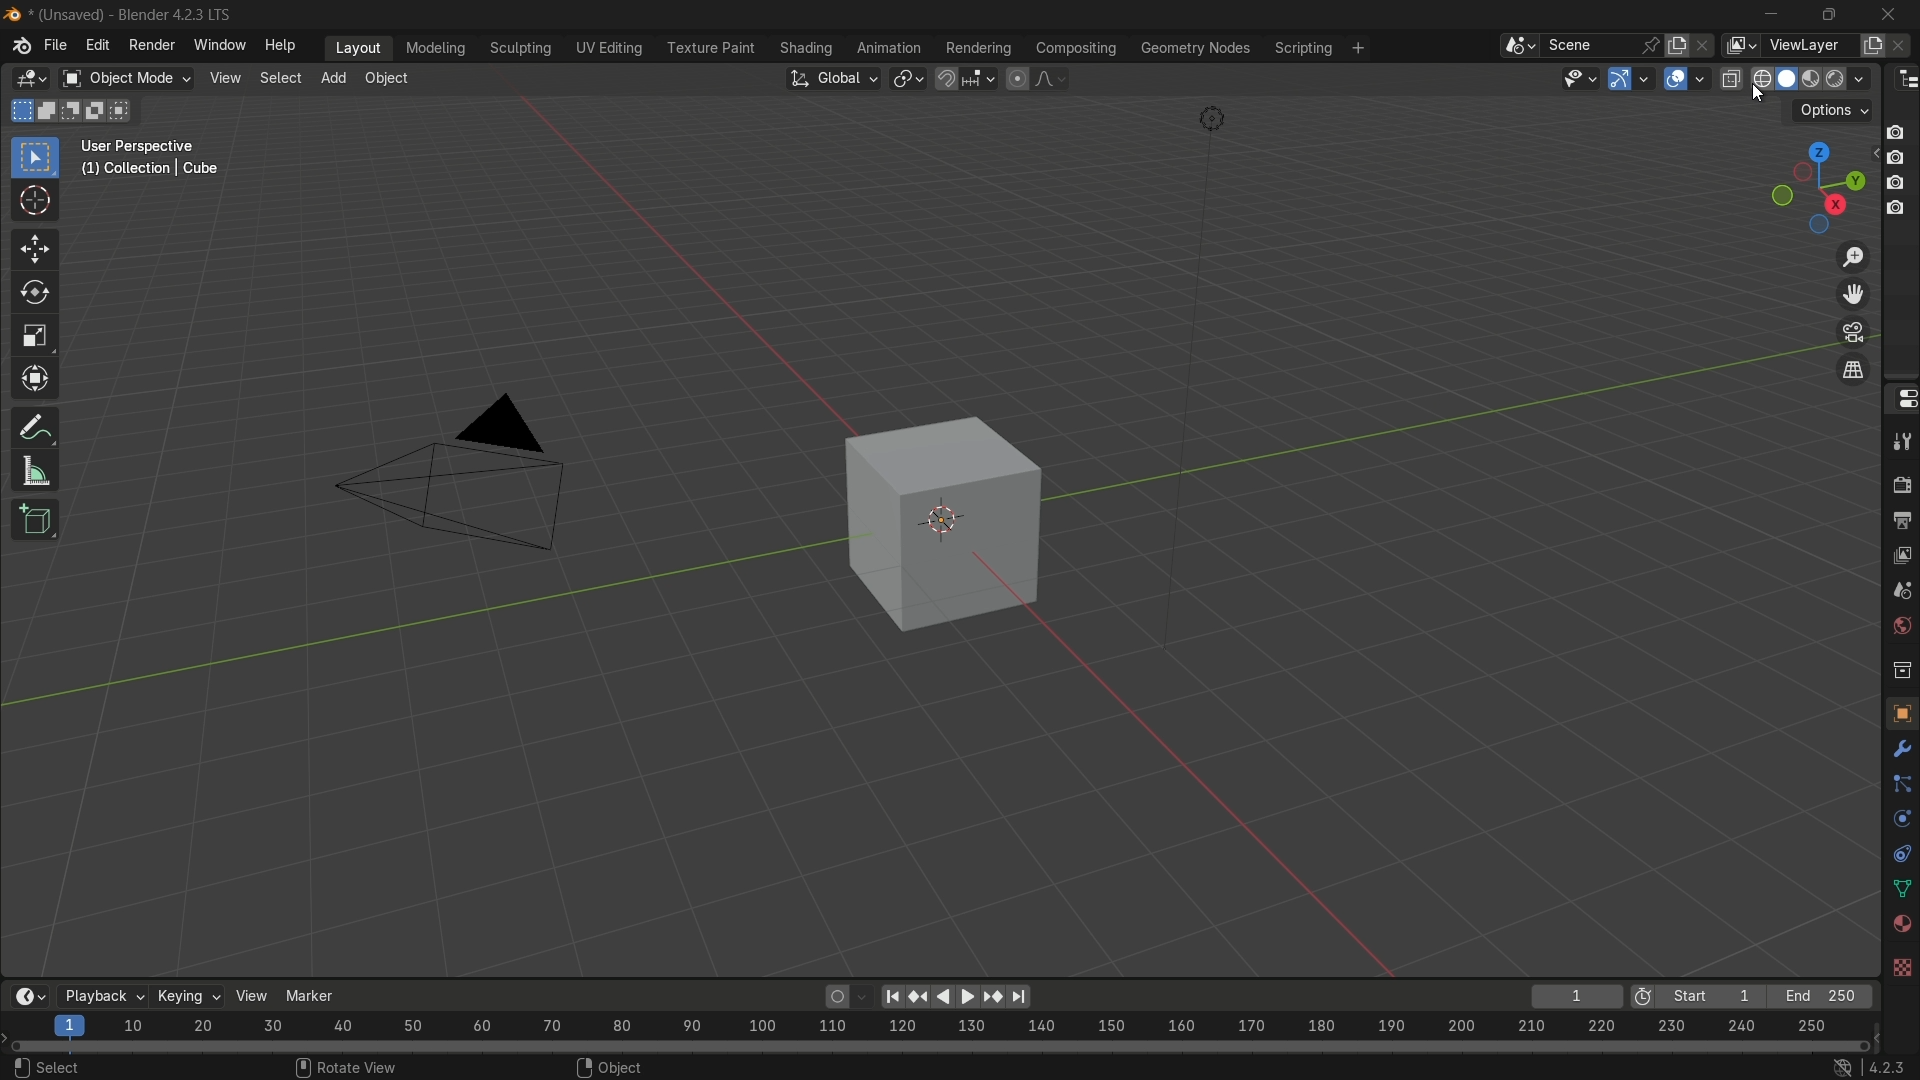 Image resolution: width=1920 pixels, height=1080 pixels. What do you see at coordinates (1704, 995) in the screenshot?
I see `start` at bounding box center [1704, 995].